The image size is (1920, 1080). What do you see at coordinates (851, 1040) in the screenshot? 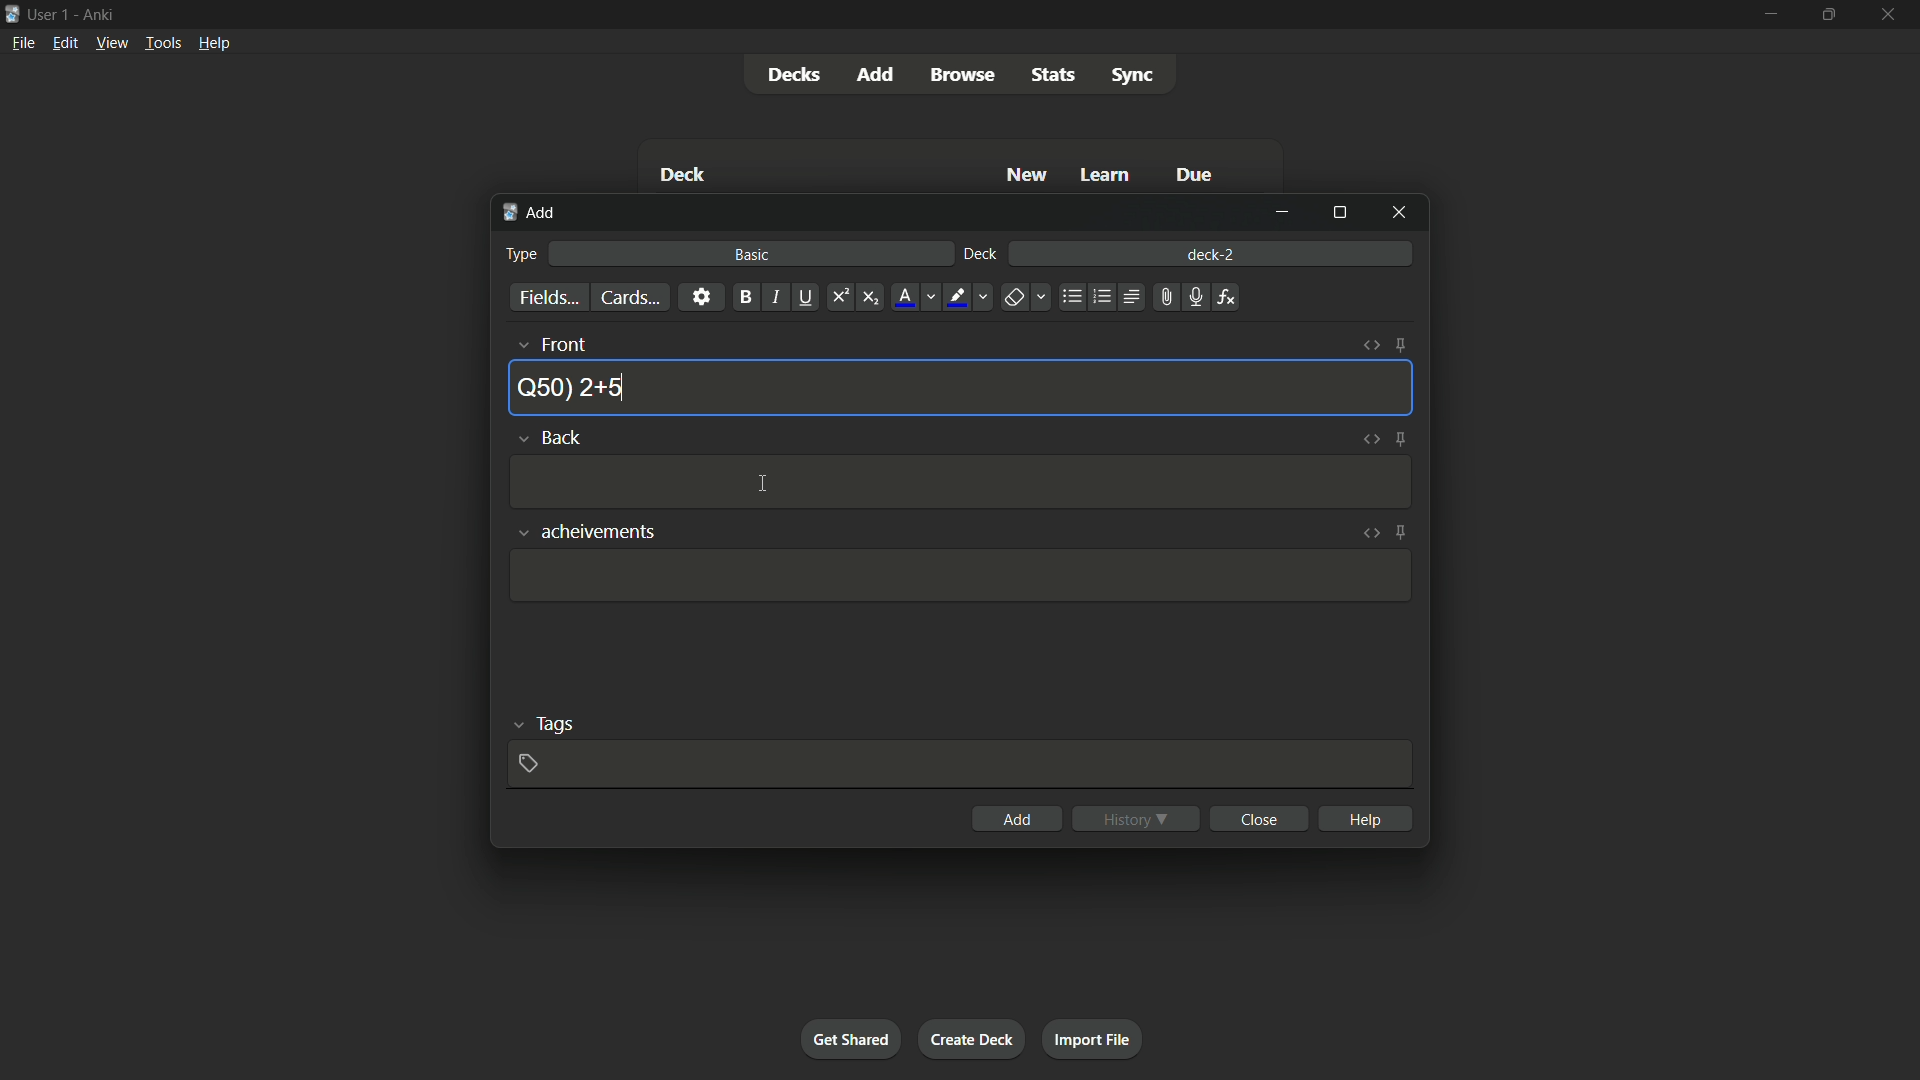
I see `get shared` at bounding box center [851, 1040].